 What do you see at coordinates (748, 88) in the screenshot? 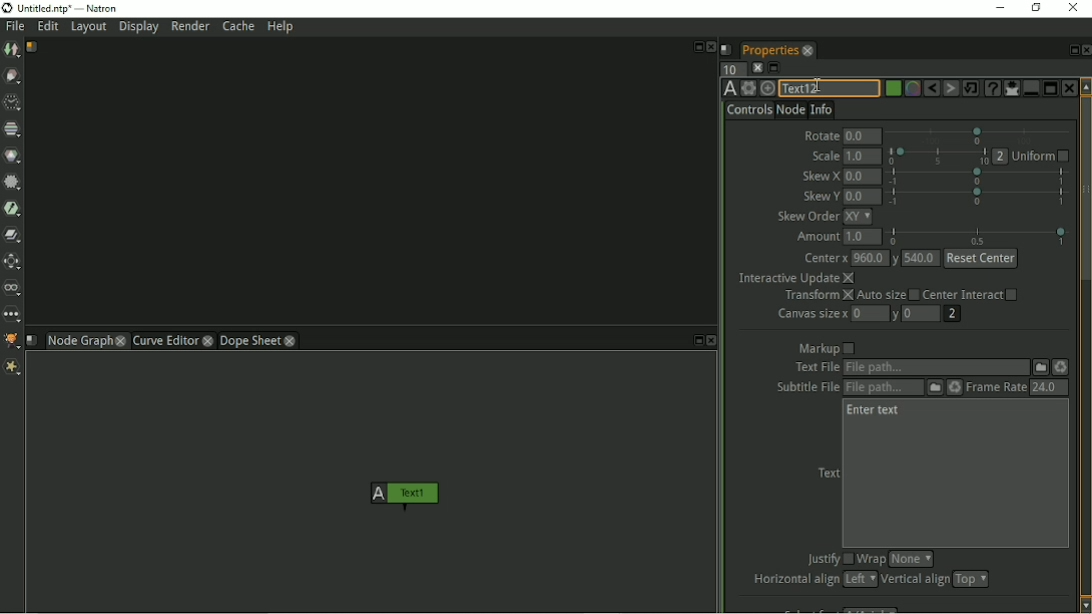
I see `Settings and presets` at bounding box center [748, 88].